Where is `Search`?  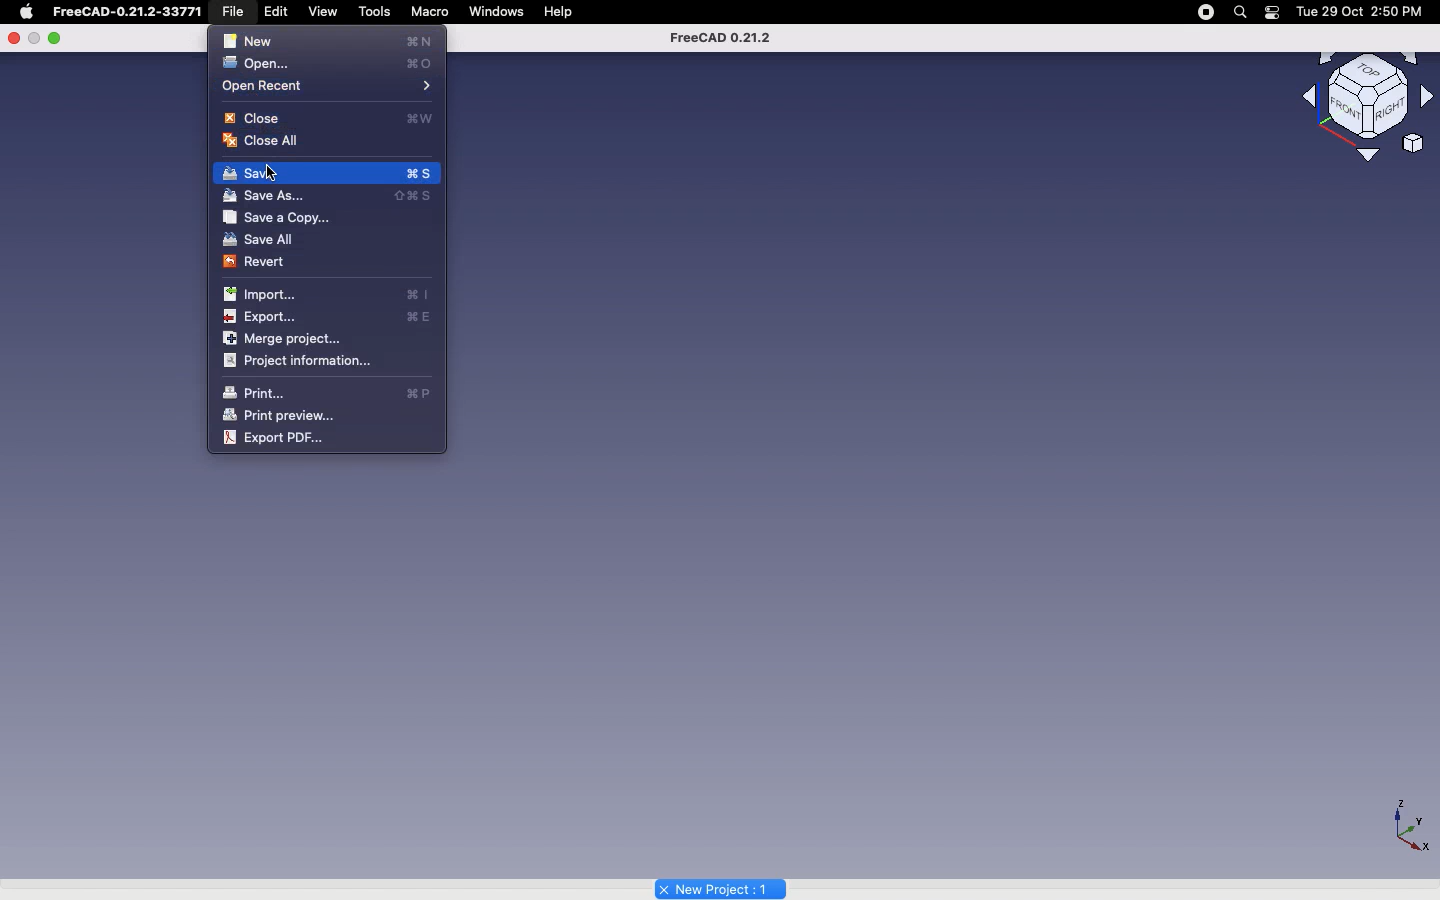 Search is located at coordinates (1241, 11).